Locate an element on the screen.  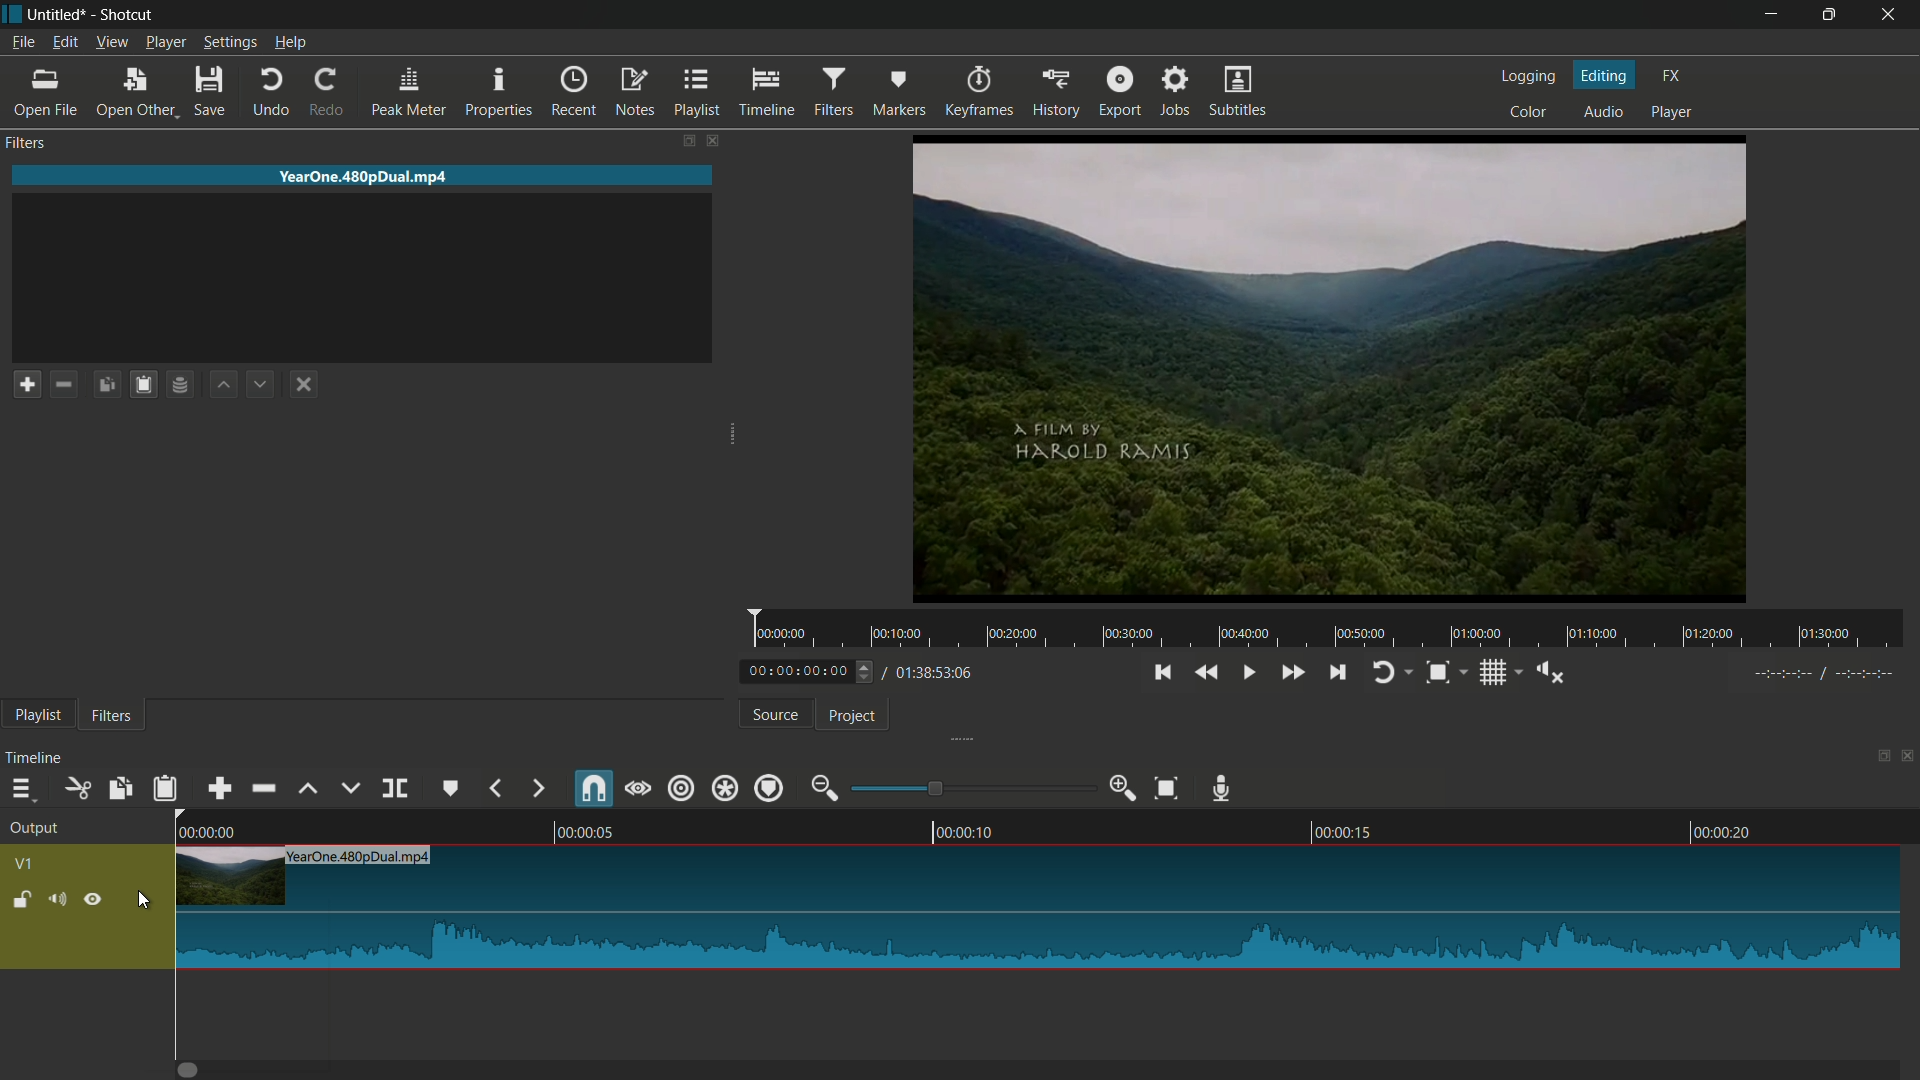
app icon is located at coordinates (12, 13).